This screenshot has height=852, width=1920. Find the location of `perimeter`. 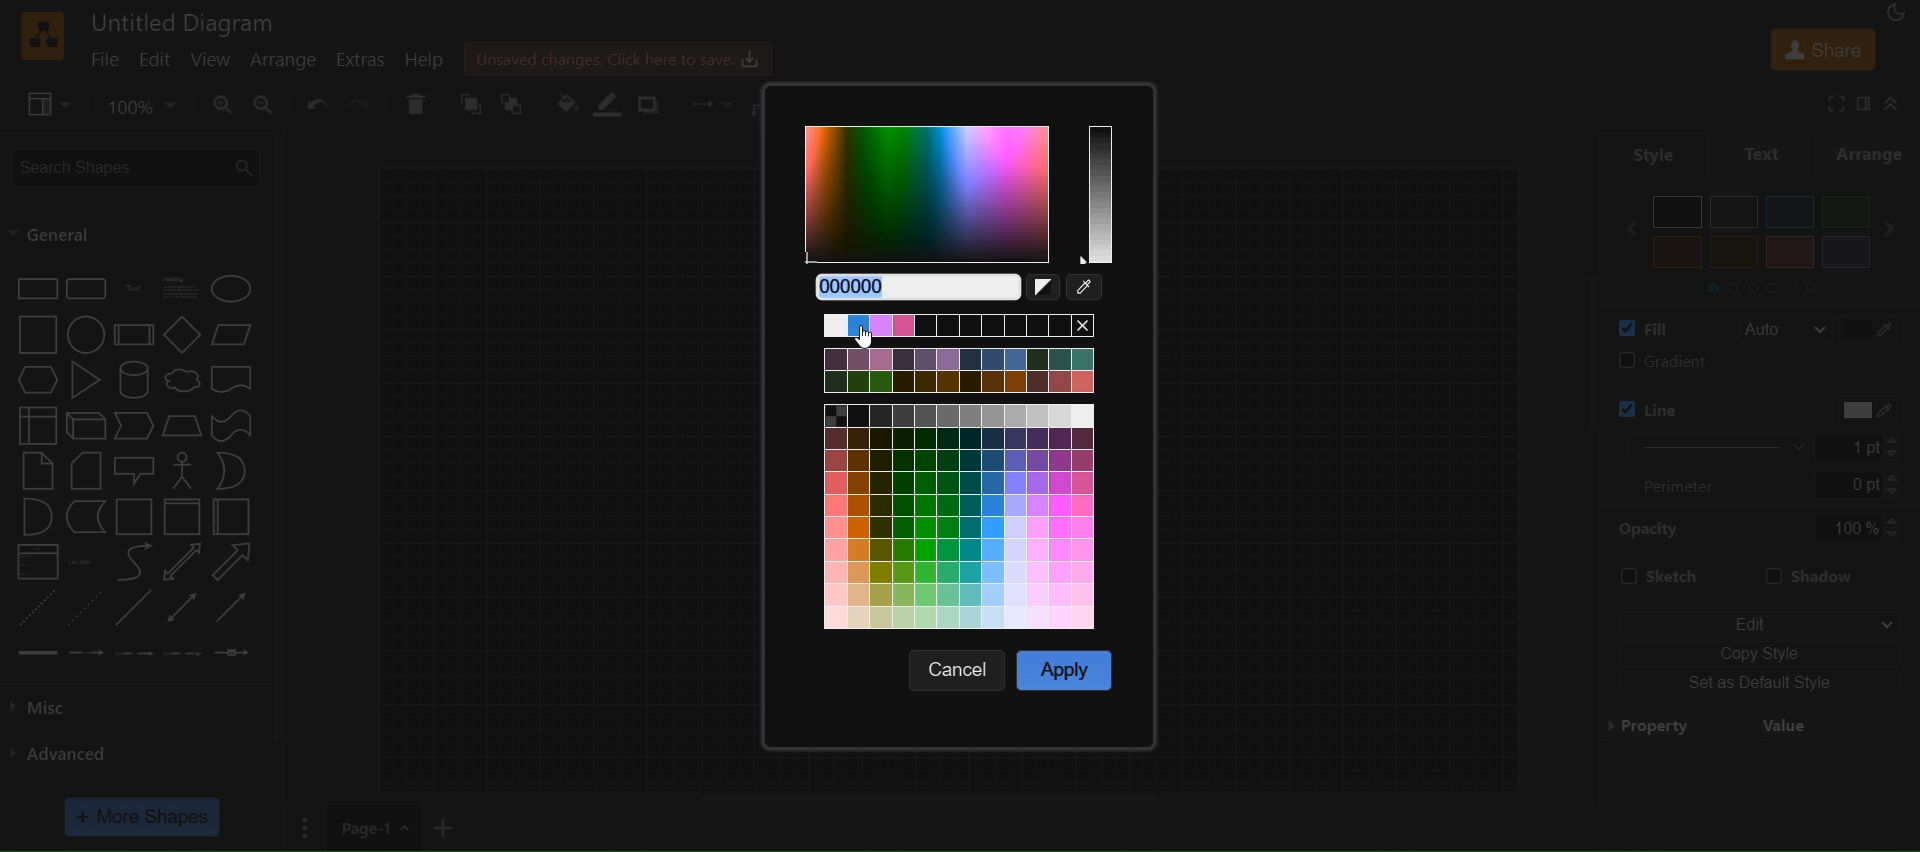

perimeter is located at coordinates (1688, 485).